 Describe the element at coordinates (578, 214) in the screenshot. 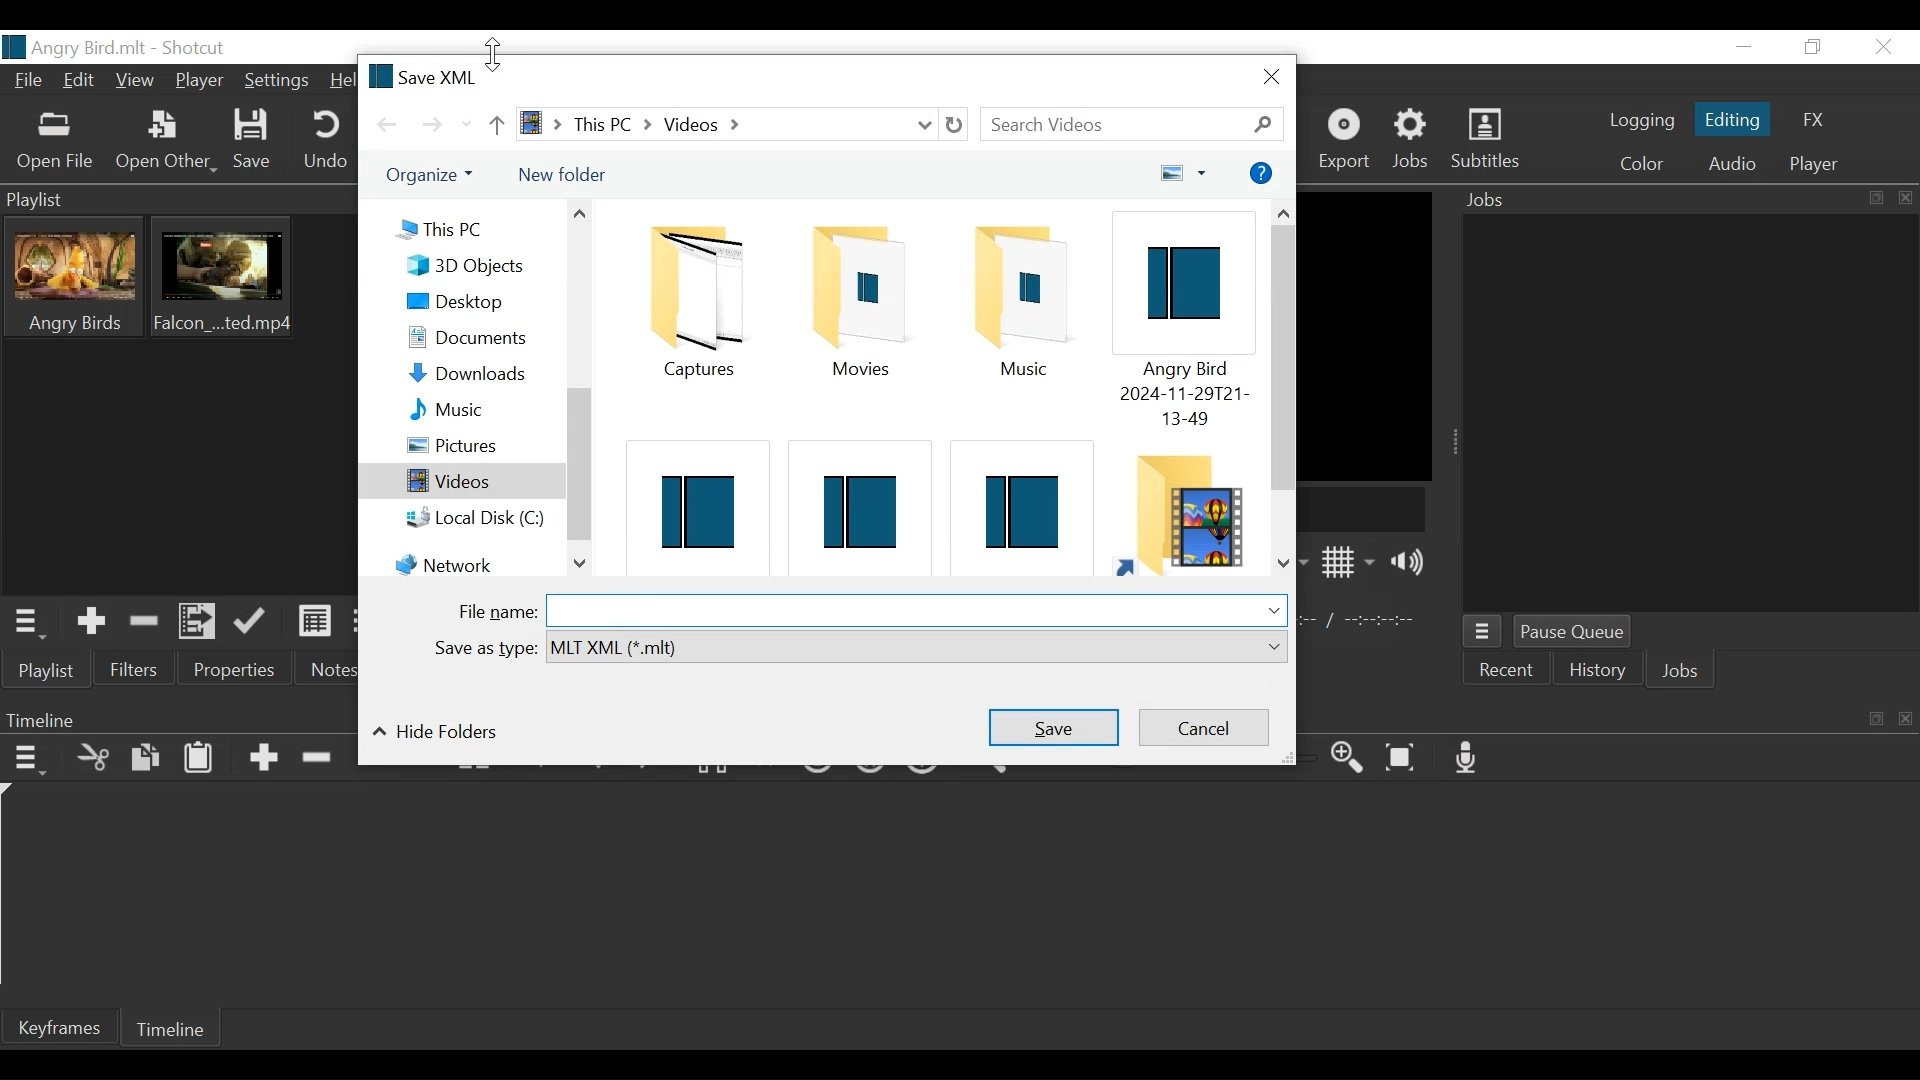

I see `Scroll up` at that location.